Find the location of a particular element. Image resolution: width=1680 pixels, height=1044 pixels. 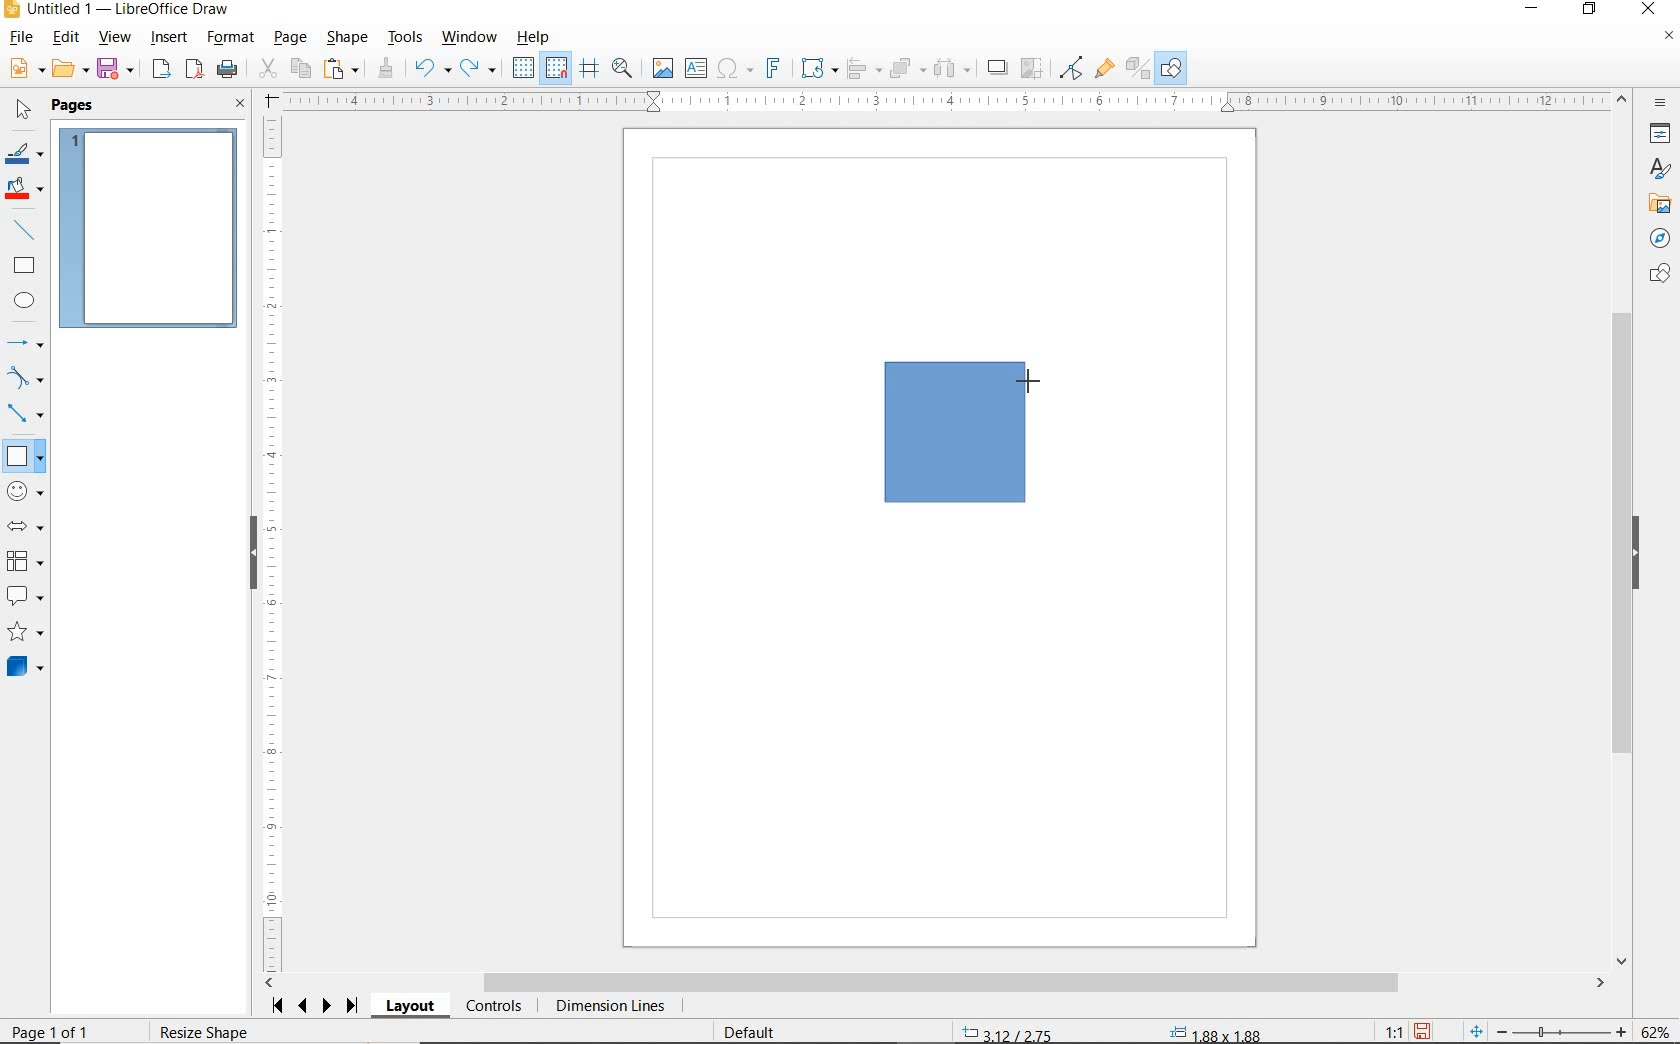

DEFAULT is located at coordinates (756, 1033).